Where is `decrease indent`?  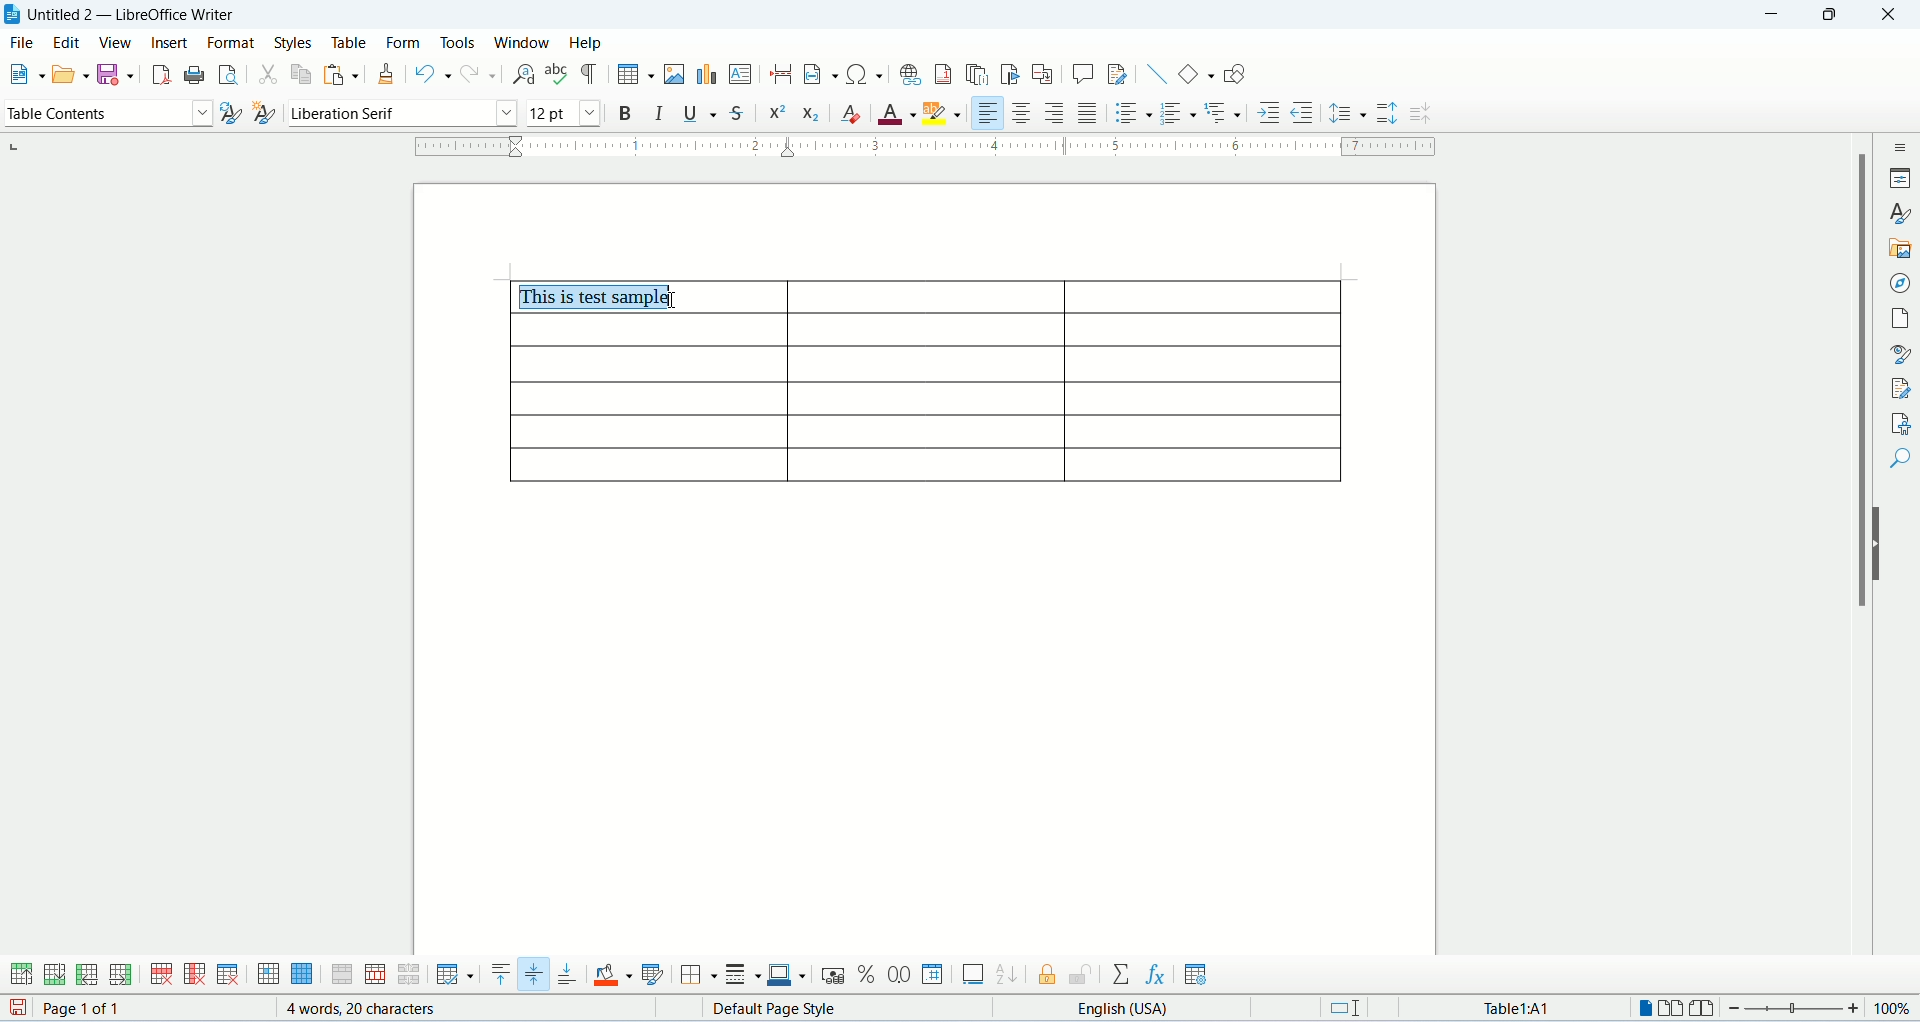
decrease indent is located at coordinates (1303, 113).